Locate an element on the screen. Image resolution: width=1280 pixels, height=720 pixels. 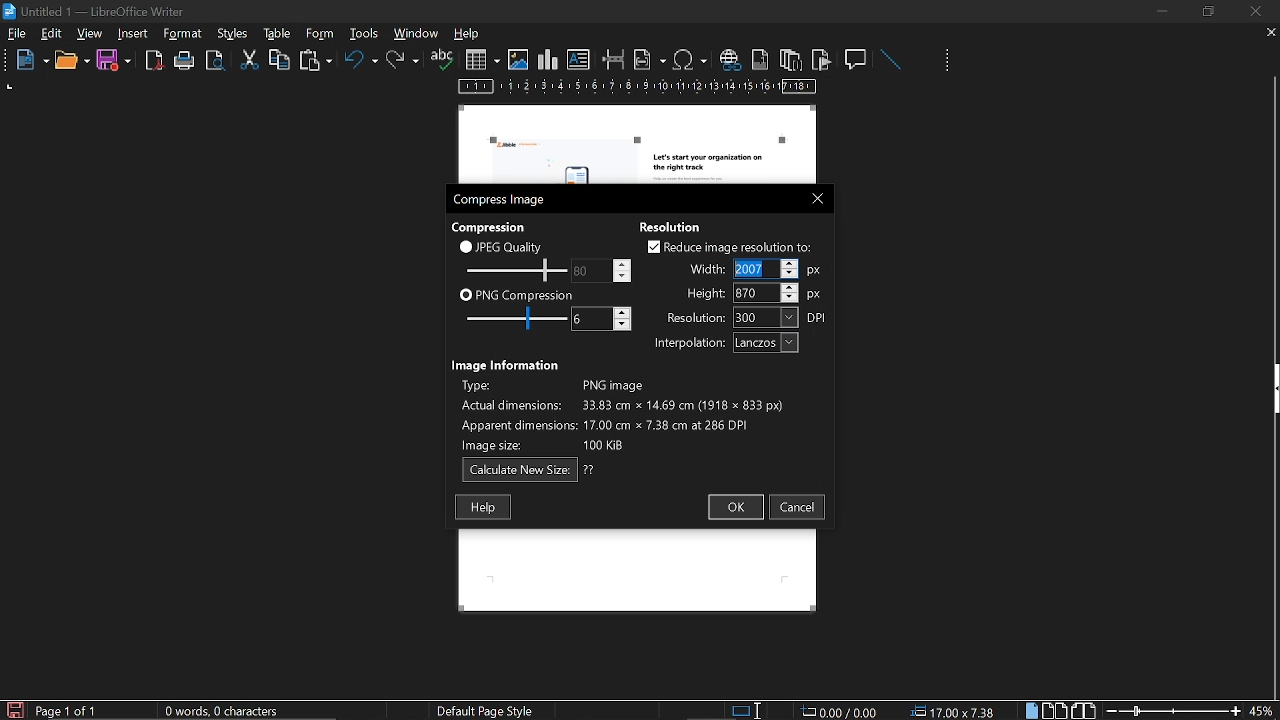
help is located at coordinates (470, 35).